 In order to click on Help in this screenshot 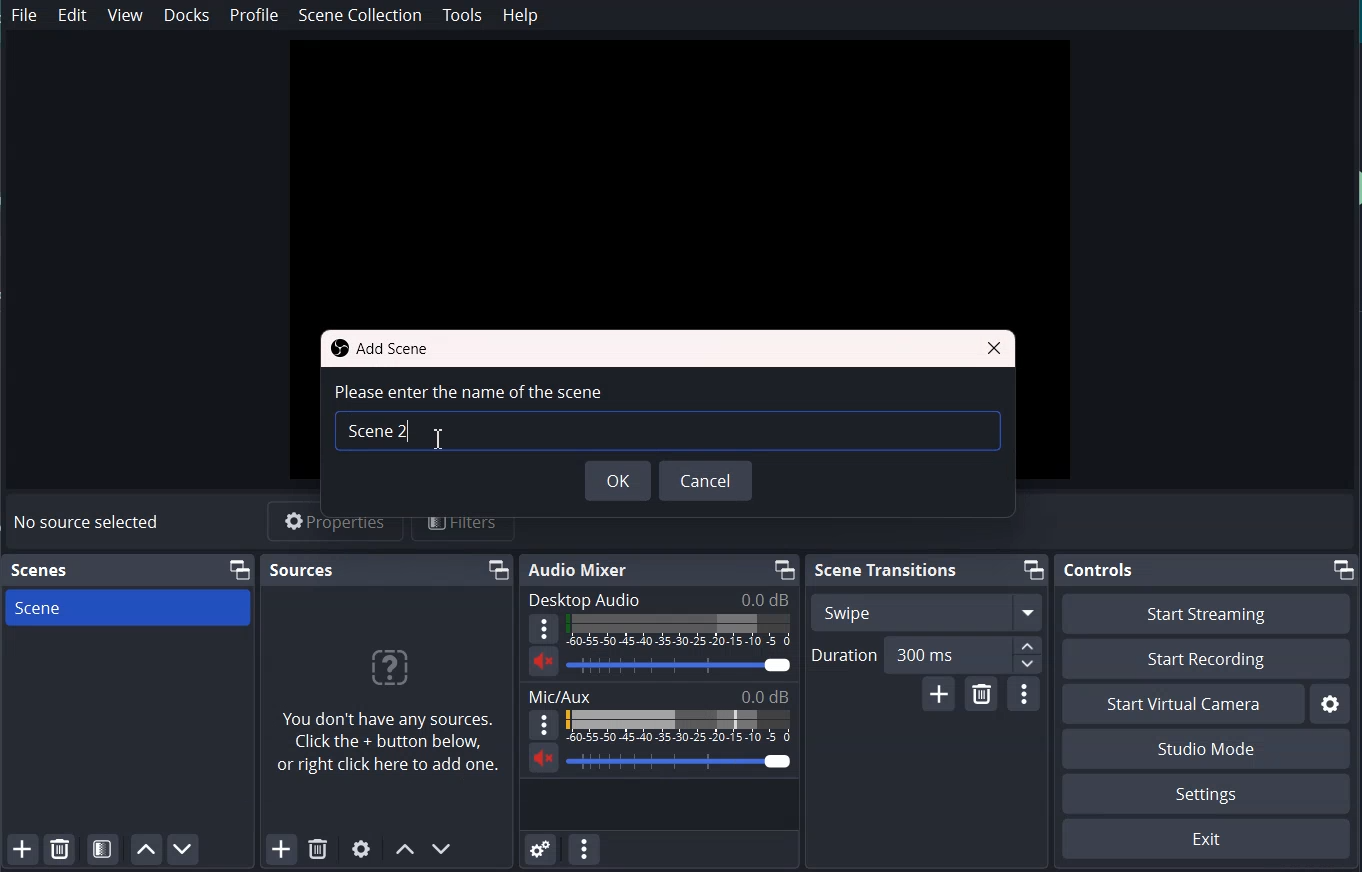, I will do `click(521, 15)`.